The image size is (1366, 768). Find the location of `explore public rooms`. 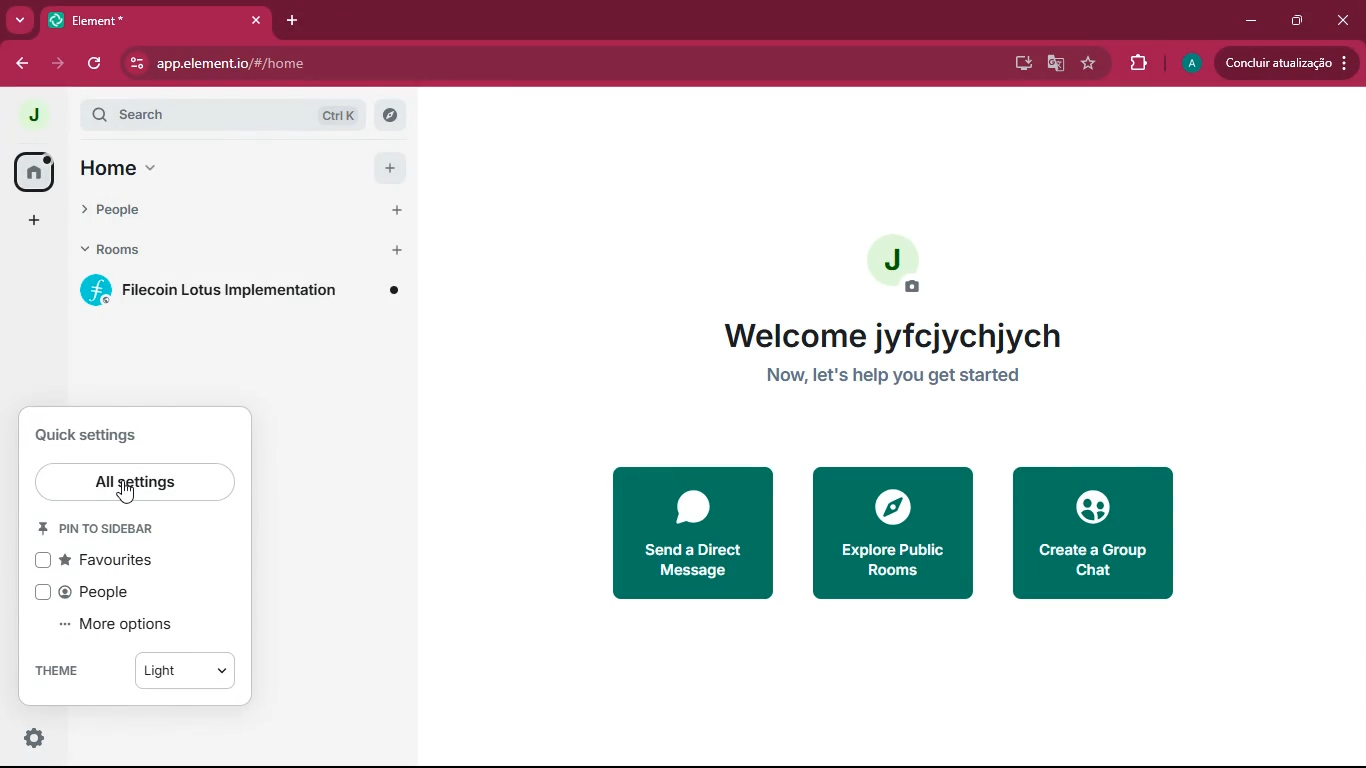

explore public rooms is located at coordinates (893, 531).